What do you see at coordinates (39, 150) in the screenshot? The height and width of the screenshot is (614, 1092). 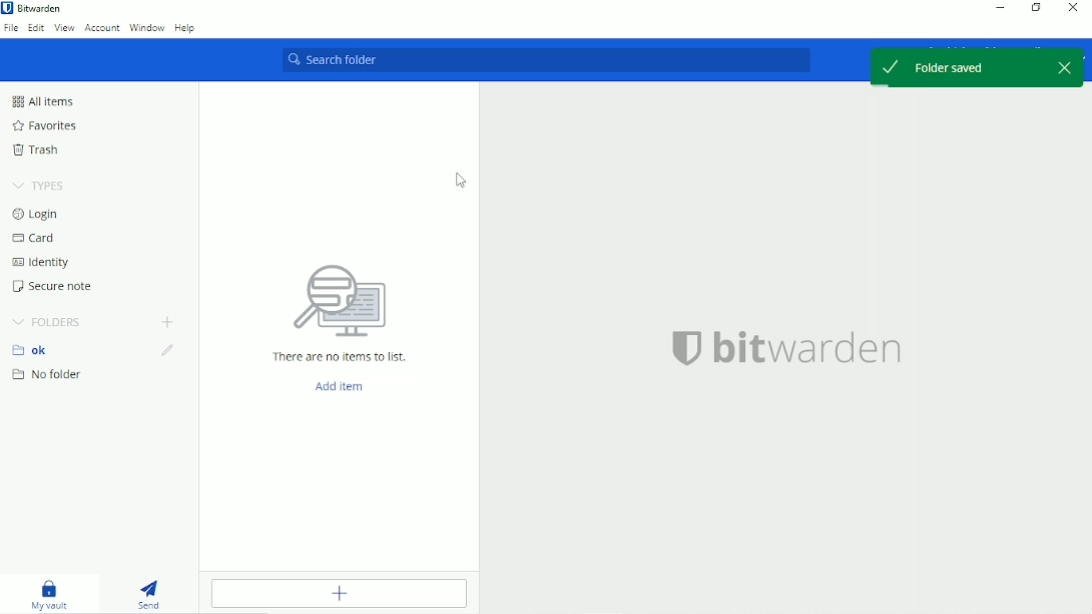 I see `Trash` at bounding box center [39, 150].